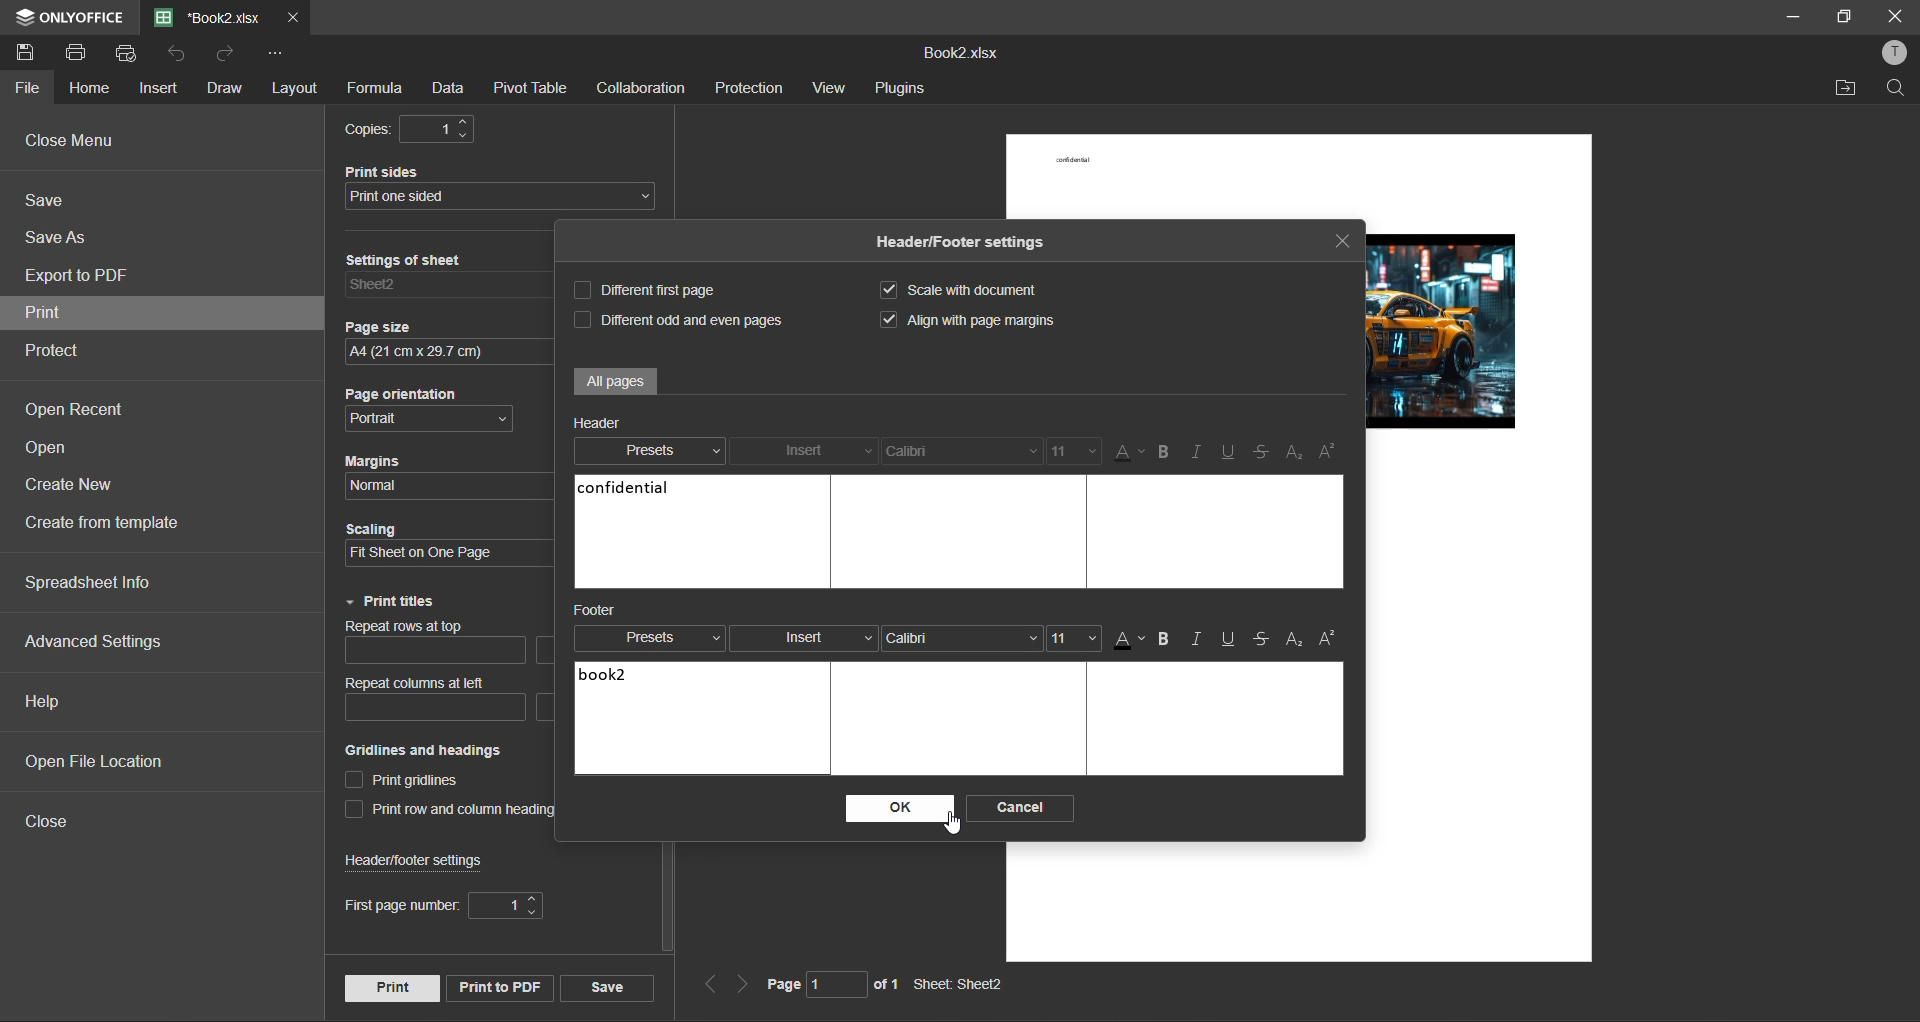  What do you see at coordinates (1073, 158) in the screenshot?
I see `confidential` at bounding box center [1073, 158].